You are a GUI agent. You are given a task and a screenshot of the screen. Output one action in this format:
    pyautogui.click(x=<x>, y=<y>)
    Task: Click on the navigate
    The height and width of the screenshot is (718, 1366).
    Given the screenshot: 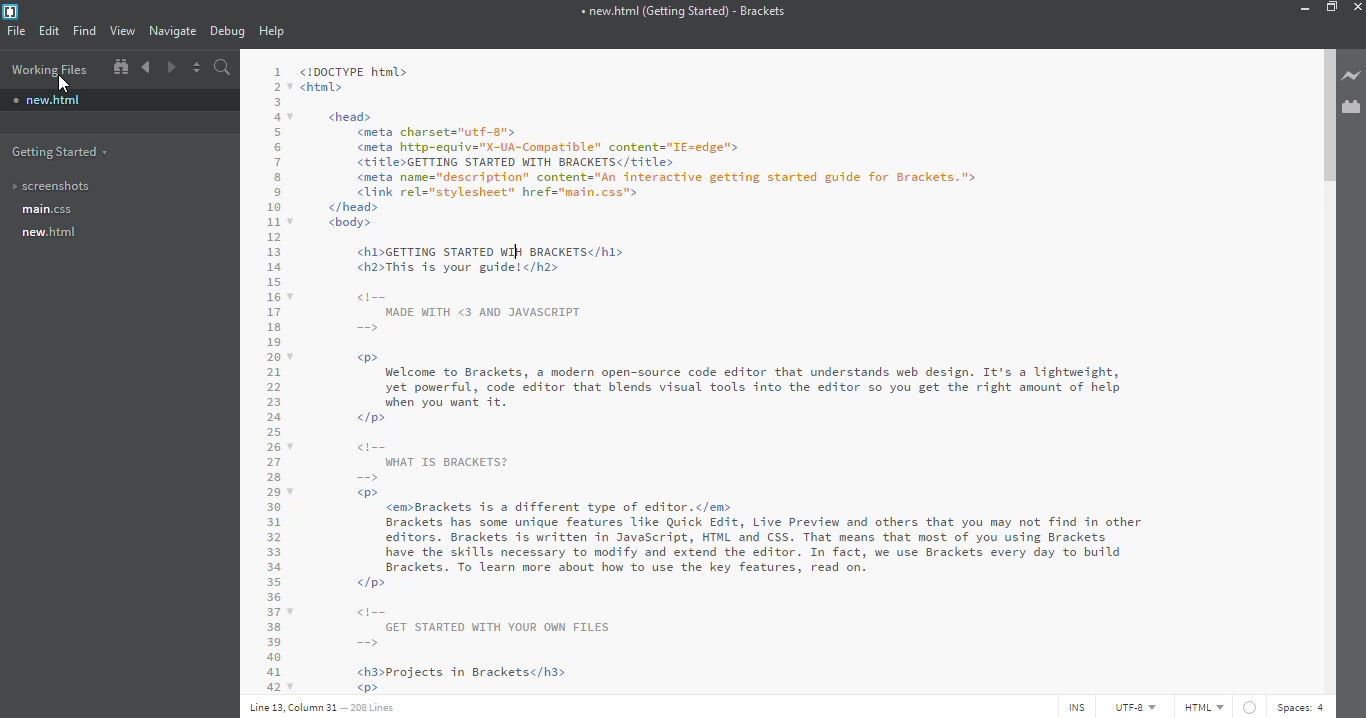 What is the action you would take?
    pyautogui.click(x=174, y=31)
    